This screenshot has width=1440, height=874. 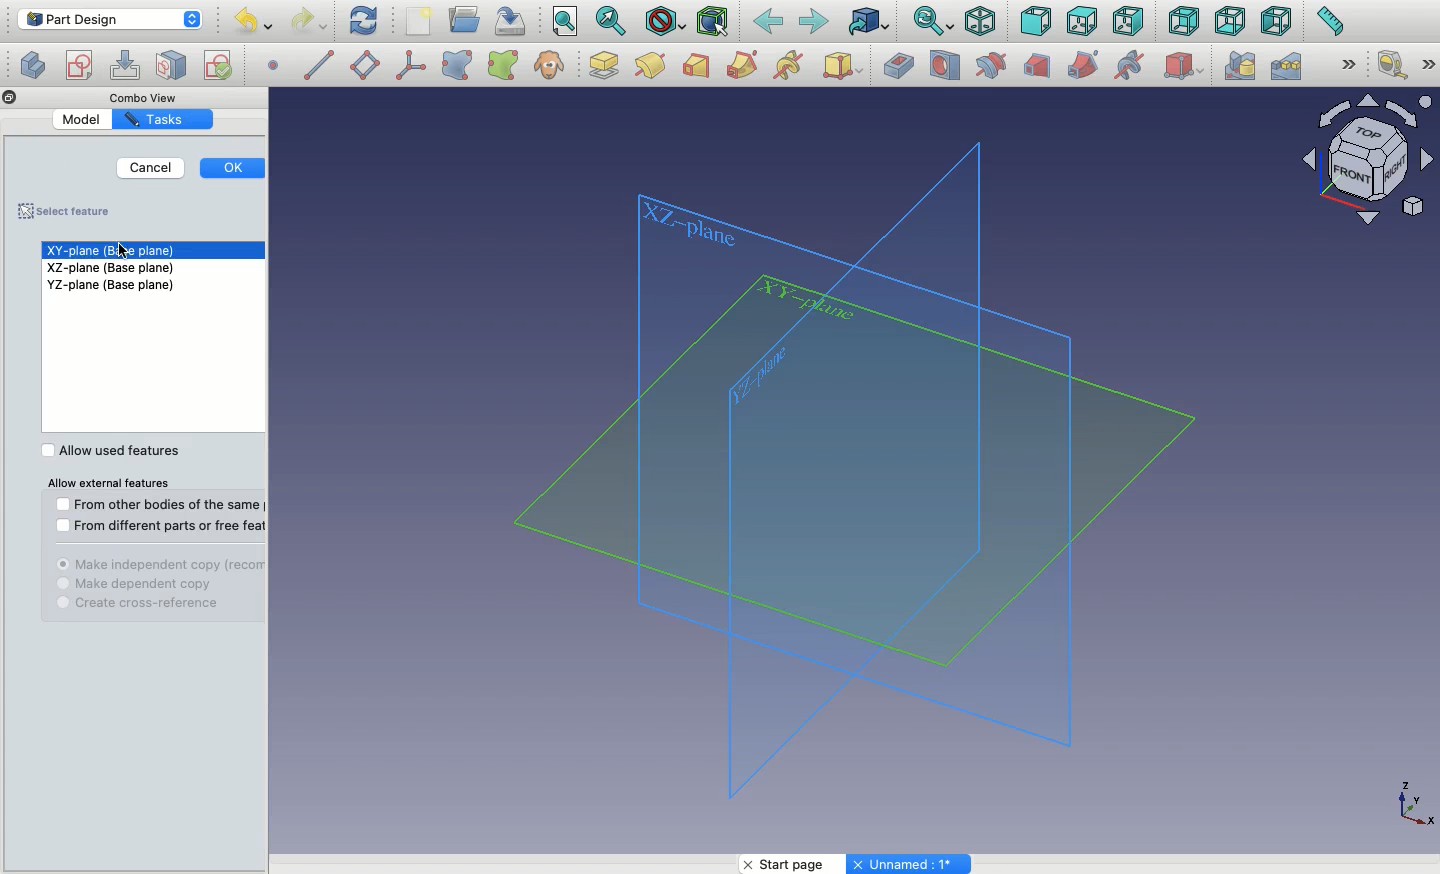 What do you see at coordinates (114, 269) in the screenshot?
I see `XZ` at bounding box center [114, 269].